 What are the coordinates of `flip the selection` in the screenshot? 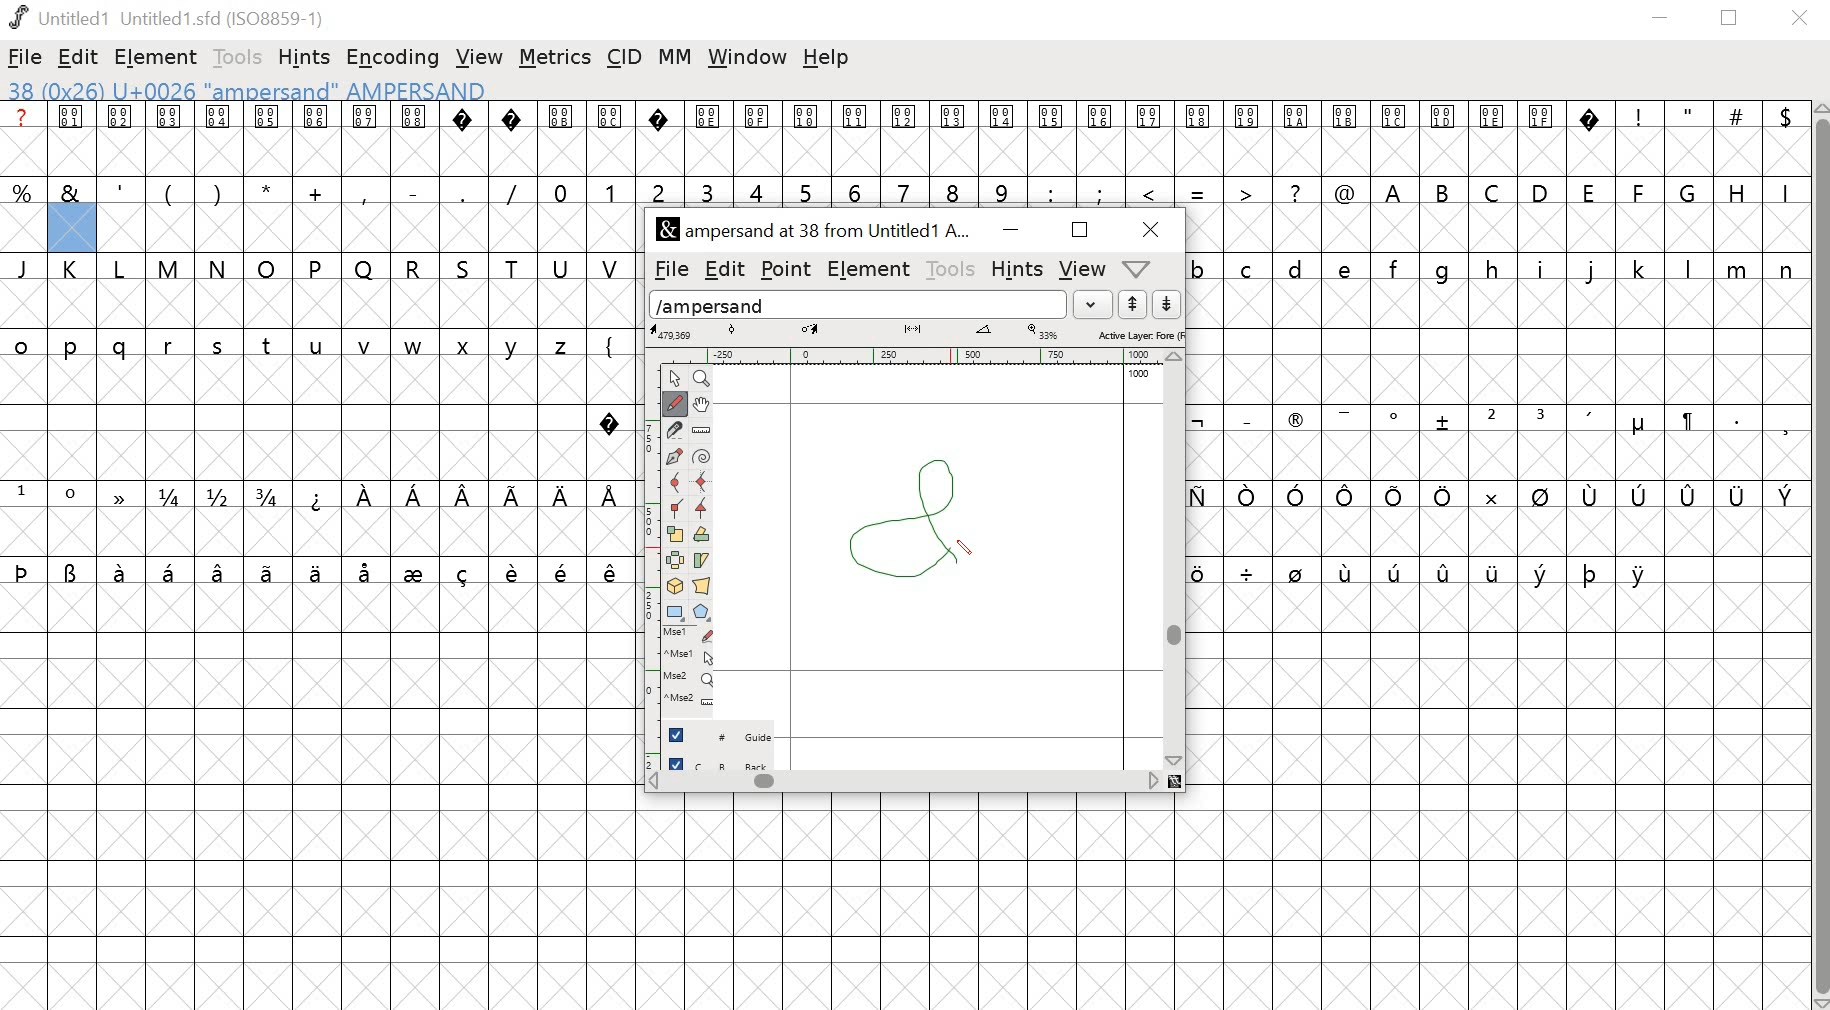 It's located at (677, 561).